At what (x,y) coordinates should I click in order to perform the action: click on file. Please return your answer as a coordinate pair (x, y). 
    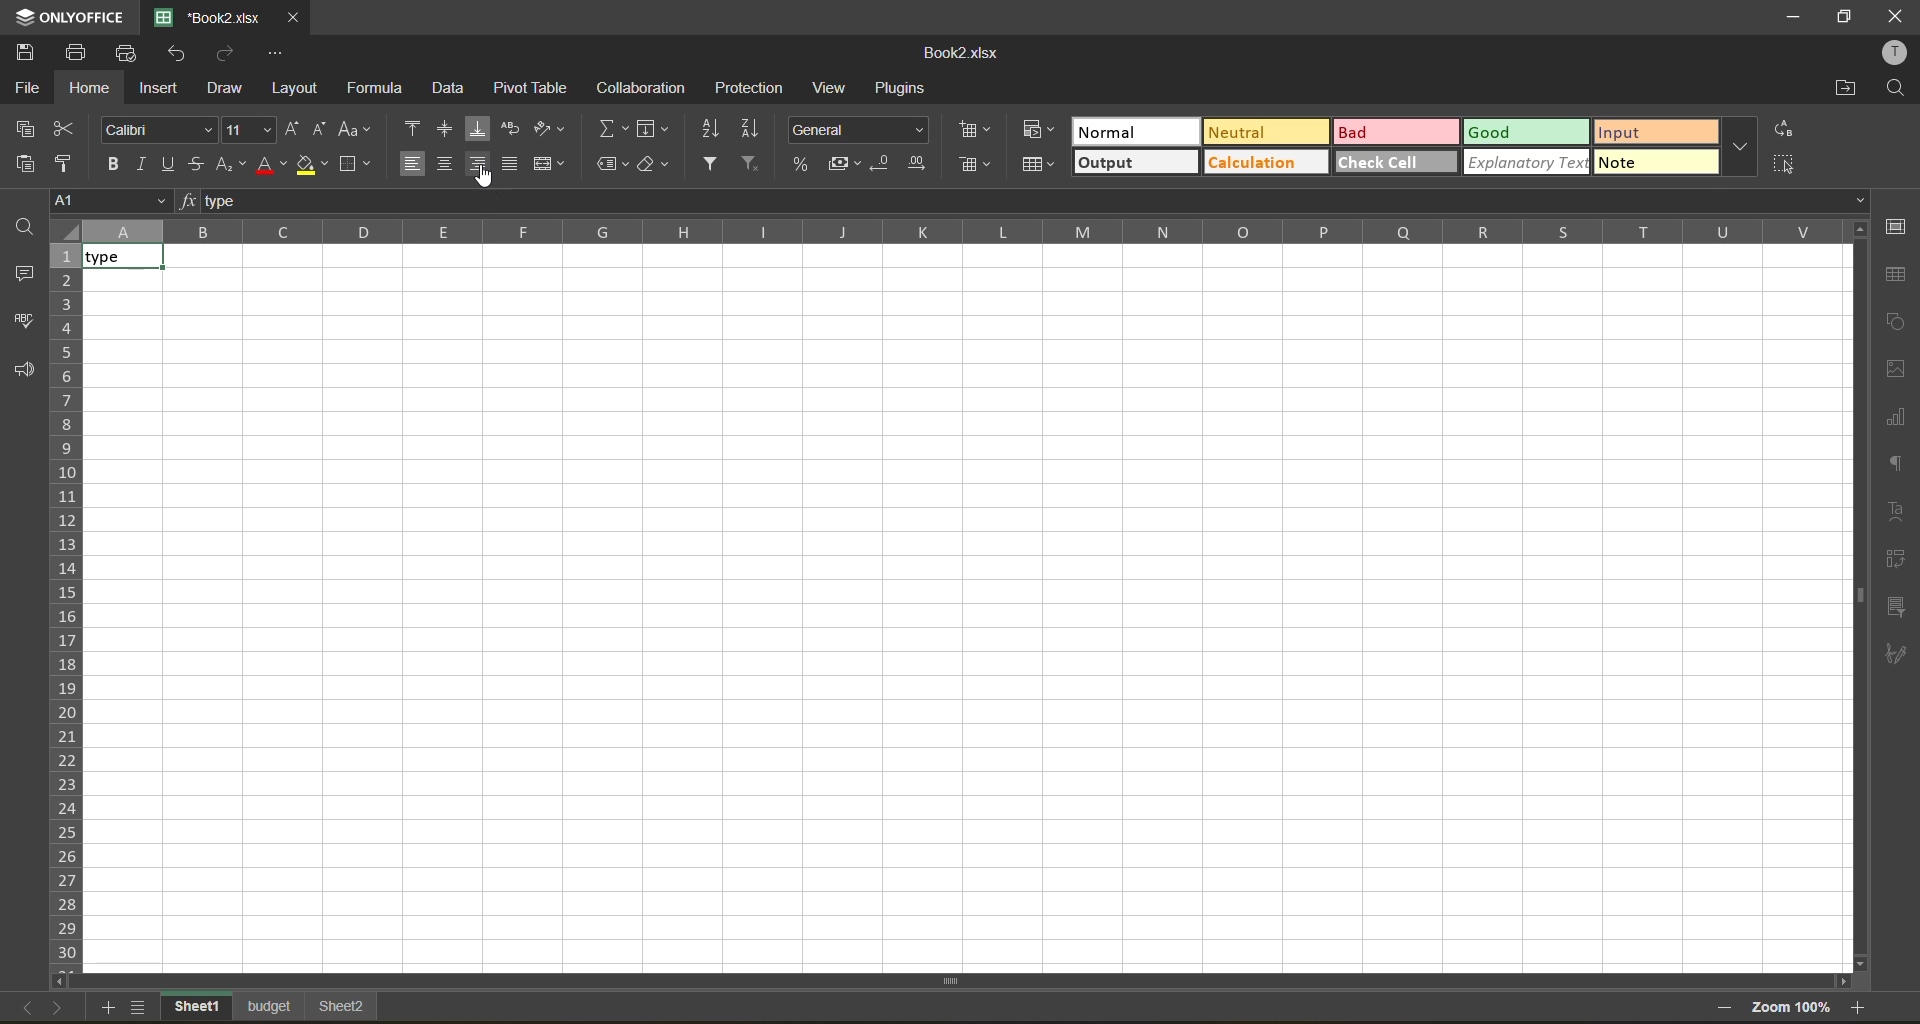
    Looking at the image, I should click on (28, 89).